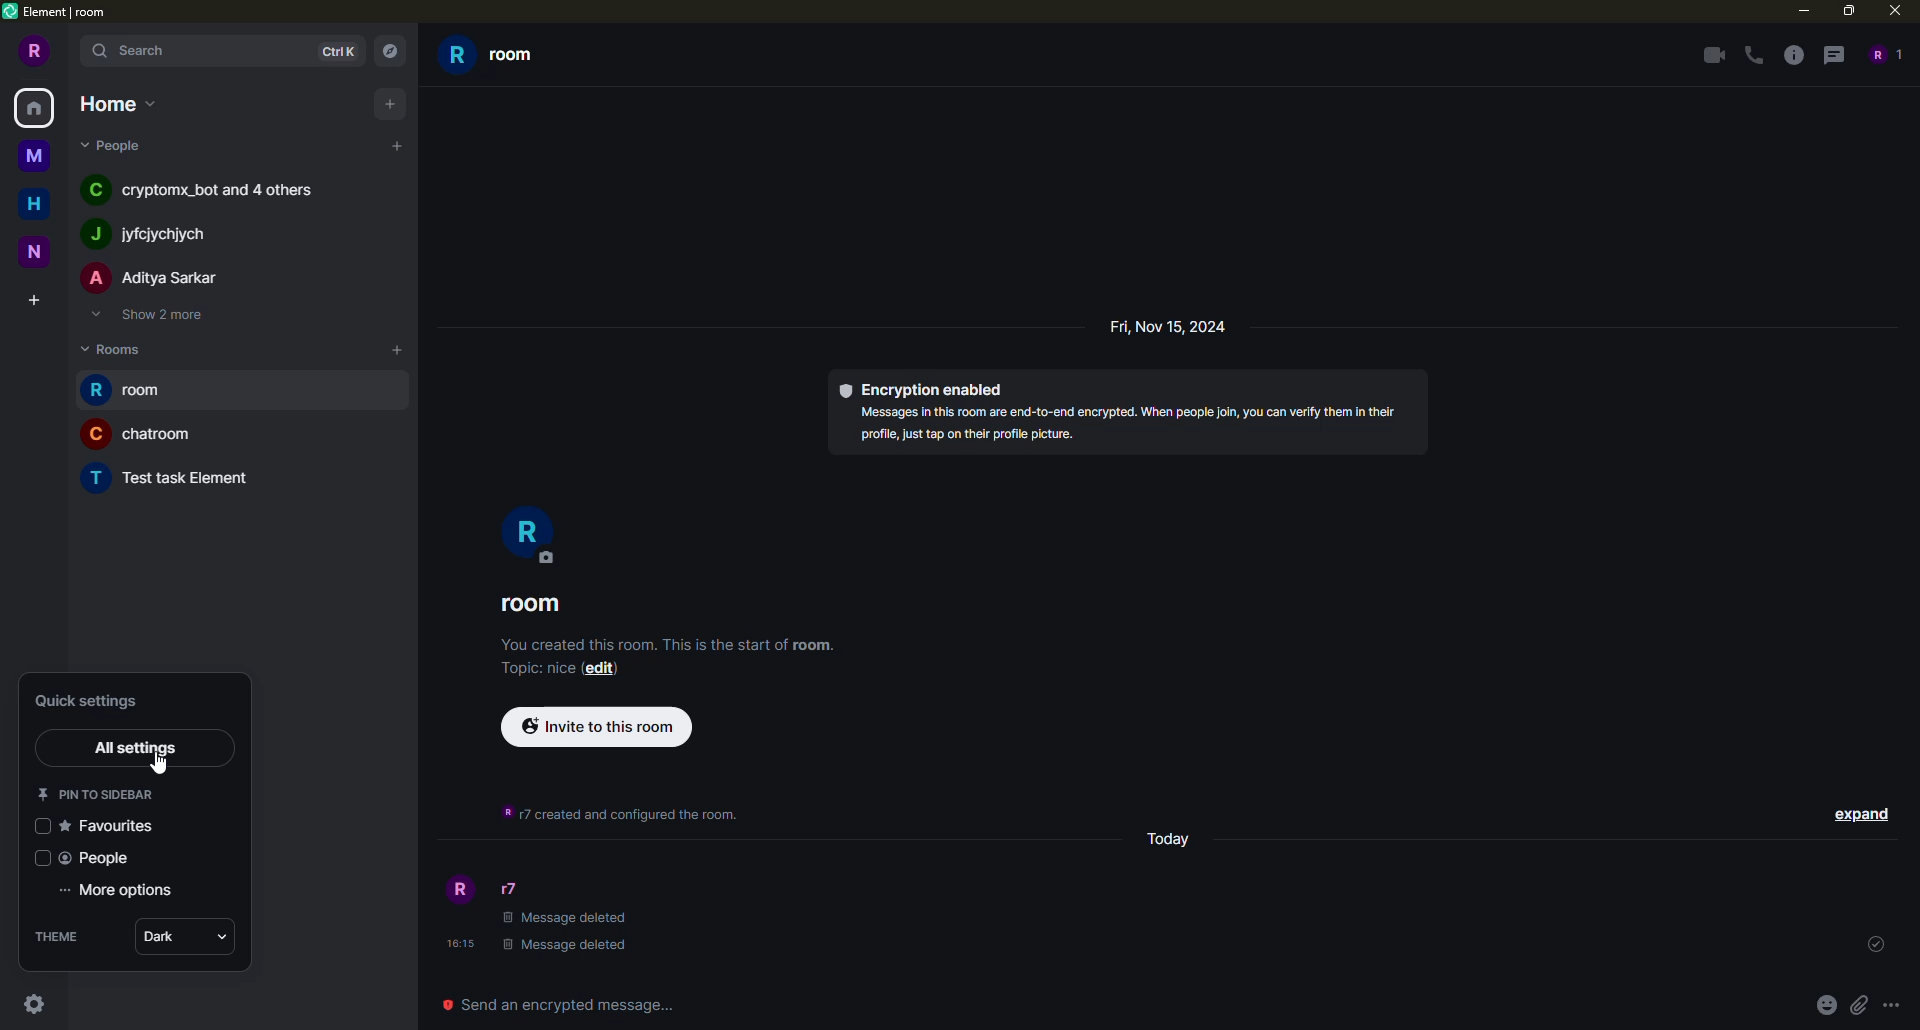 The image size is (1920, 1030). I want to click on dark, so click(169, 937).